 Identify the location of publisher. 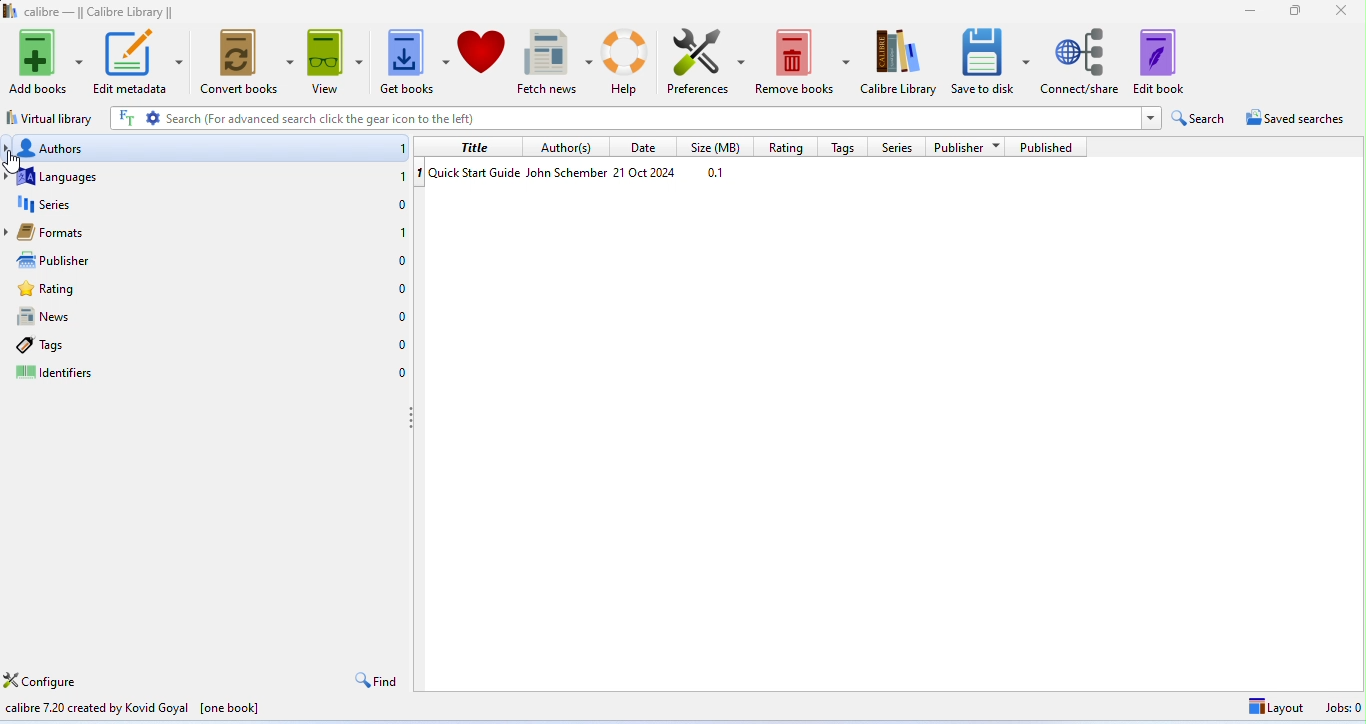
(968, 147).